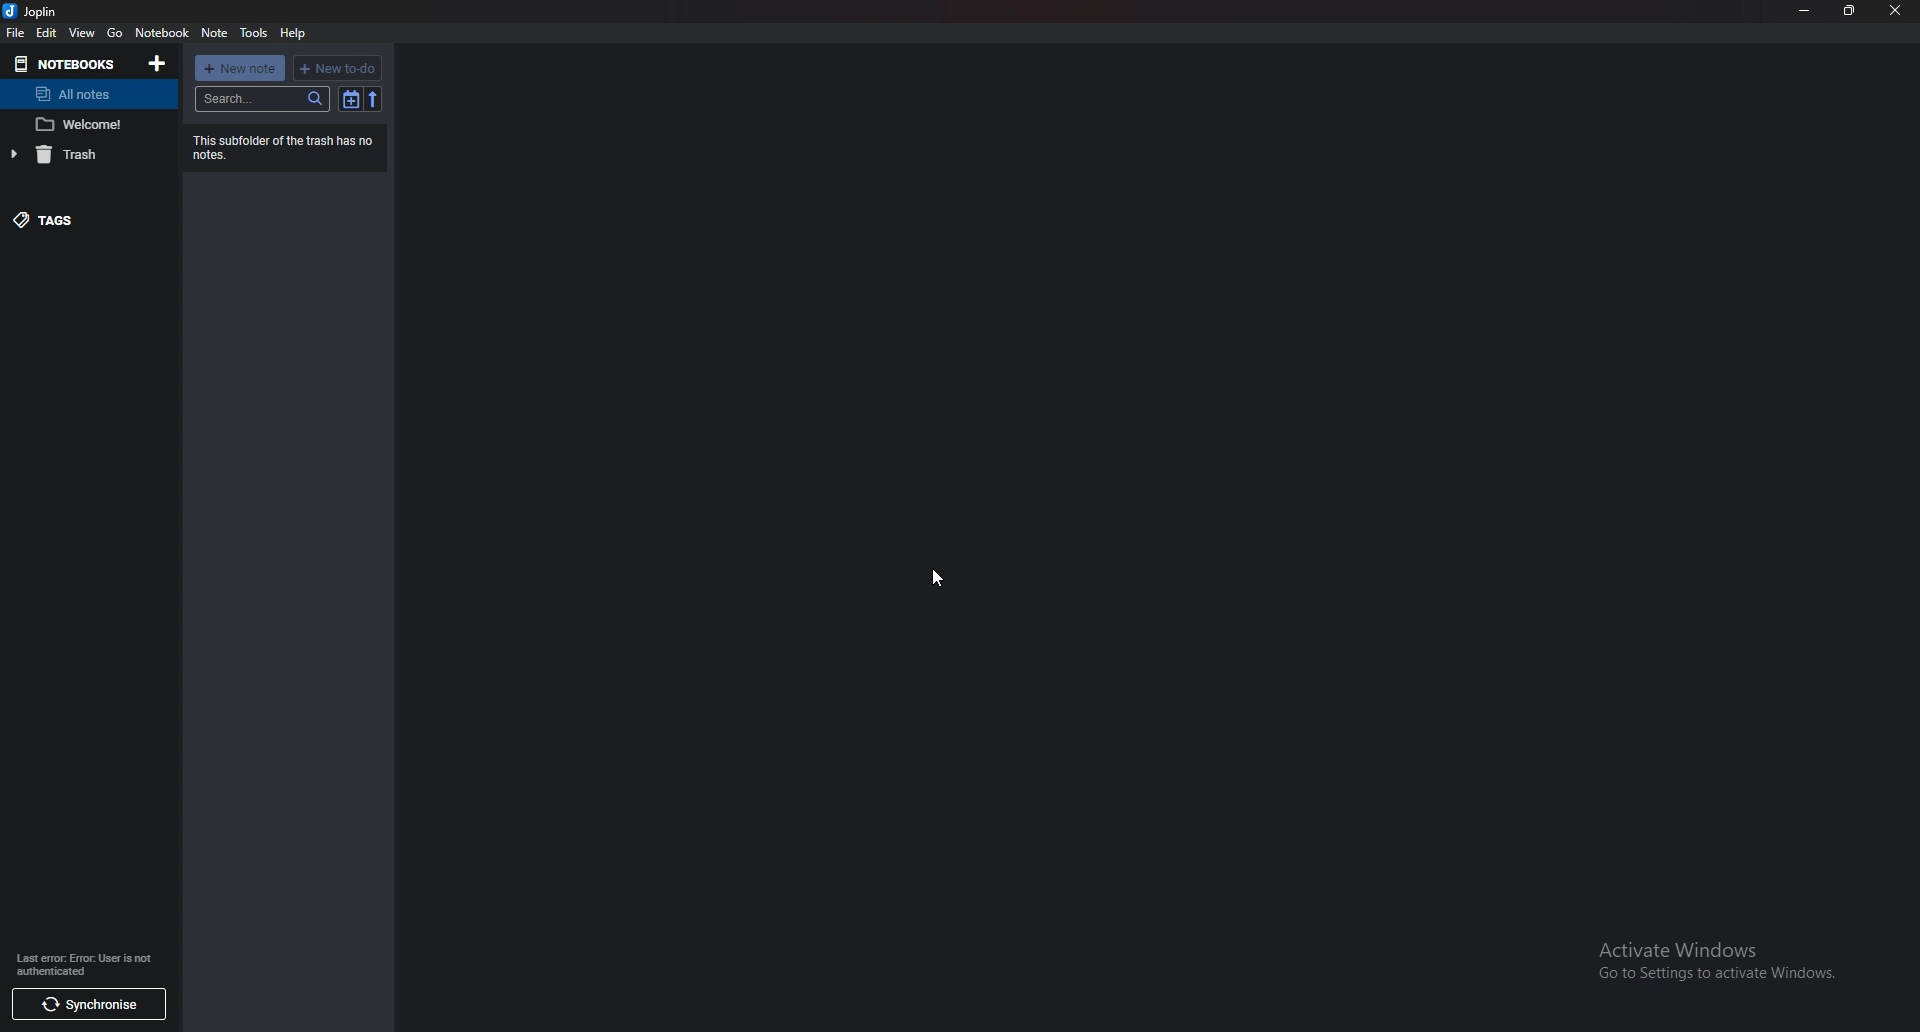 The height and width of the screenshot is (1032, 1920). What do you see at coordinates (352, 99) in the screenshot?
I see `toggle sort` at bounding box center [352, 99].